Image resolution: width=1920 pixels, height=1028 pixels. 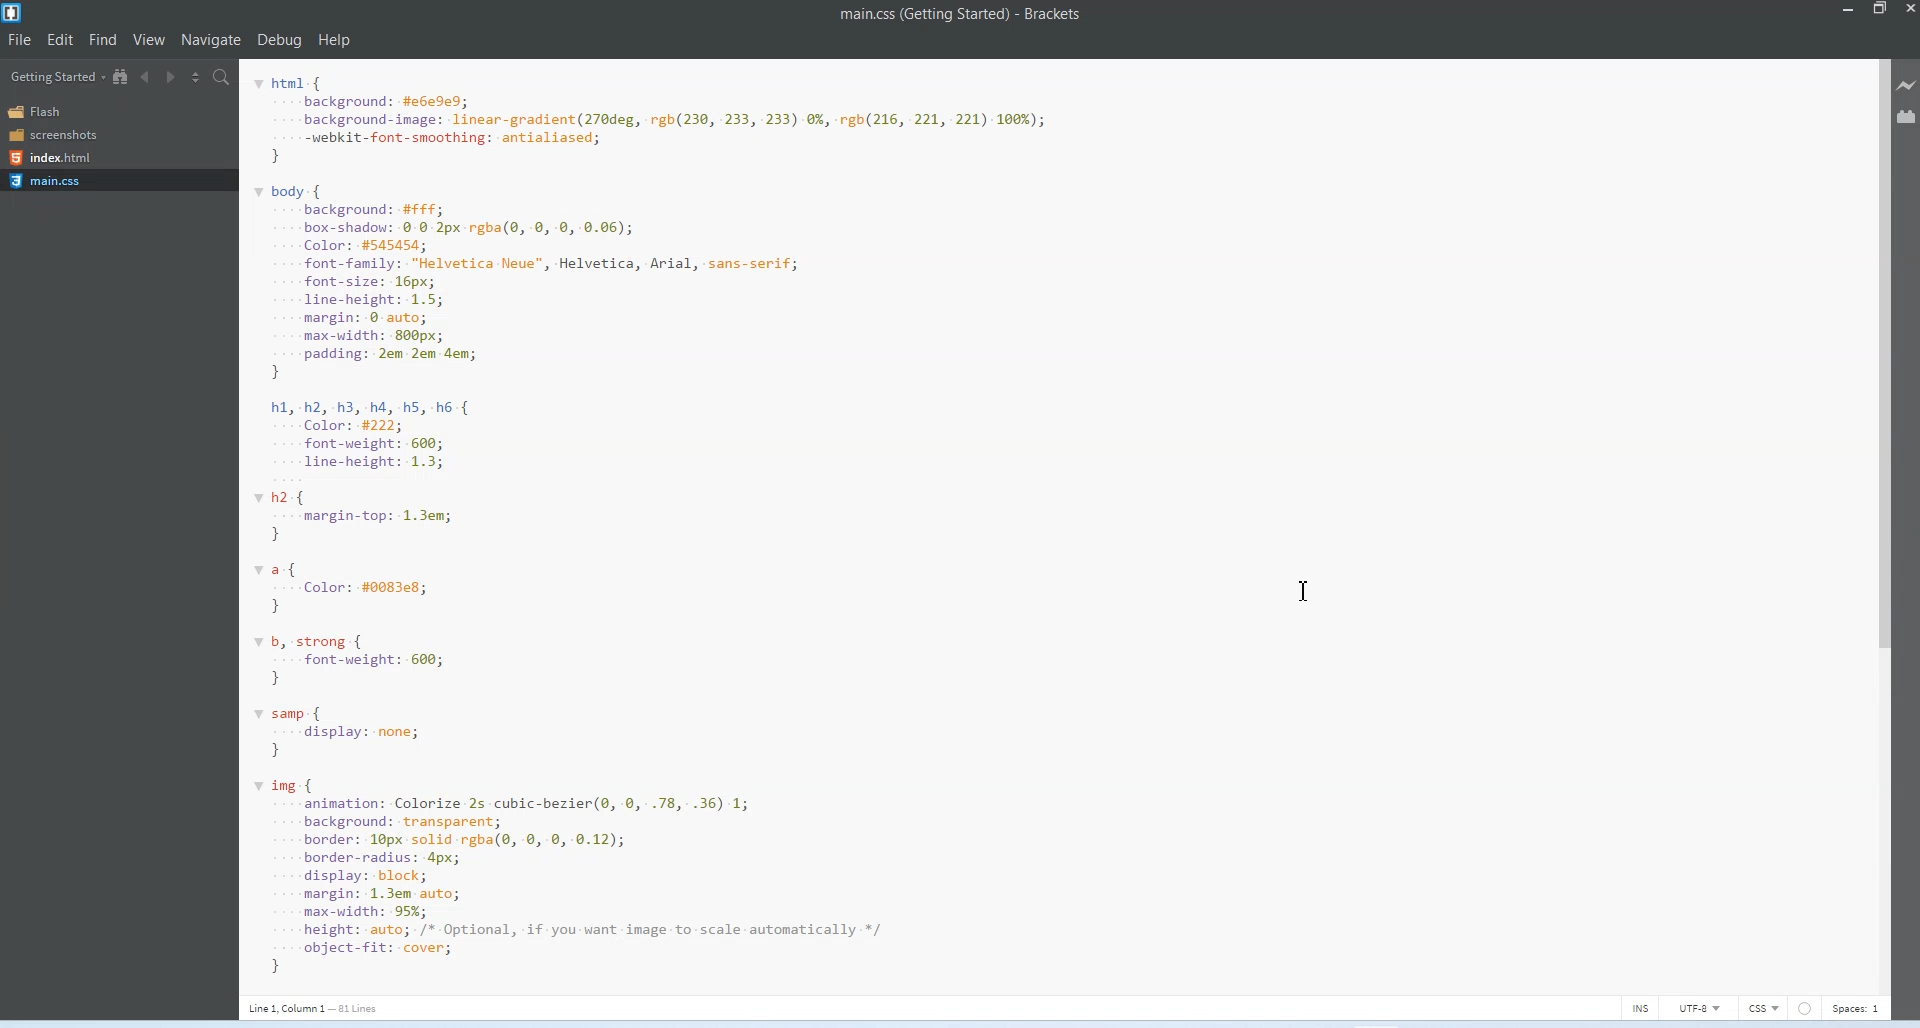 I want to click on Live Preview, so click(x=1907, y=84).